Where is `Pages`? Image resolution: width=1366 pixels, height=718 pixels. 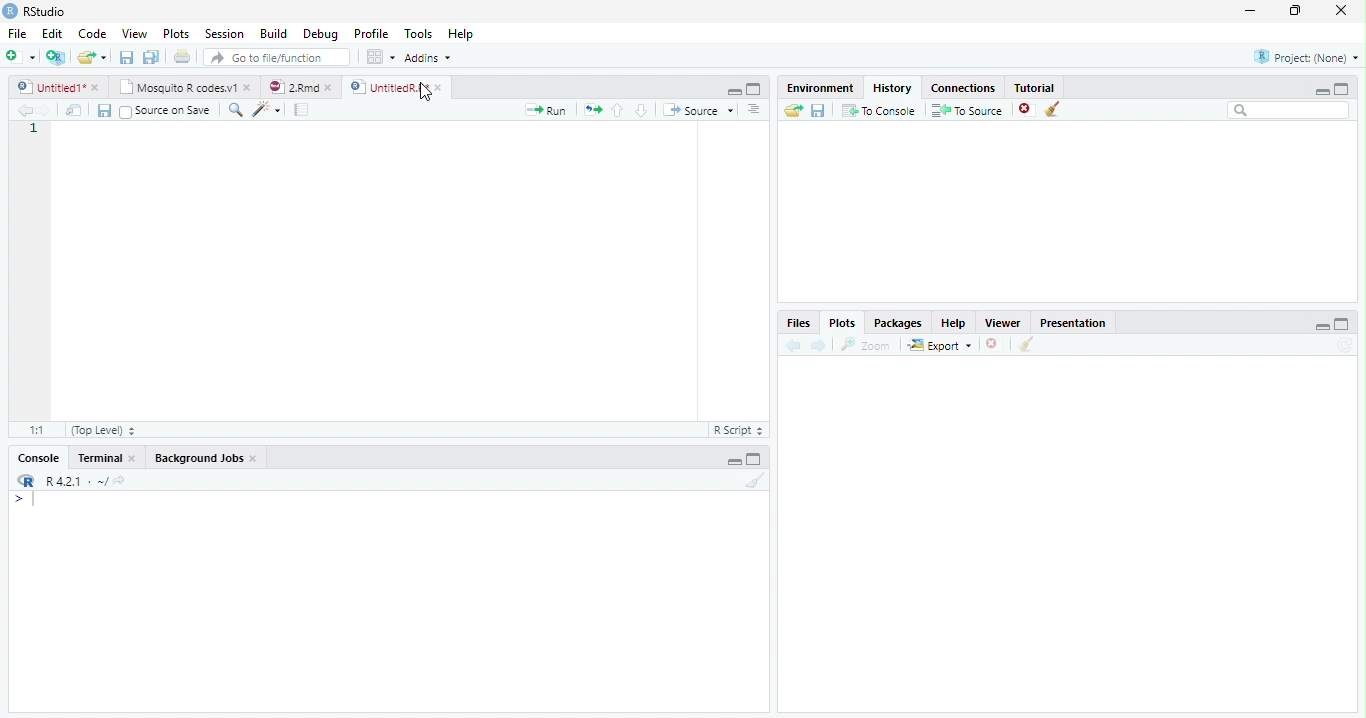 Pages is located at coordinates (301, 111).